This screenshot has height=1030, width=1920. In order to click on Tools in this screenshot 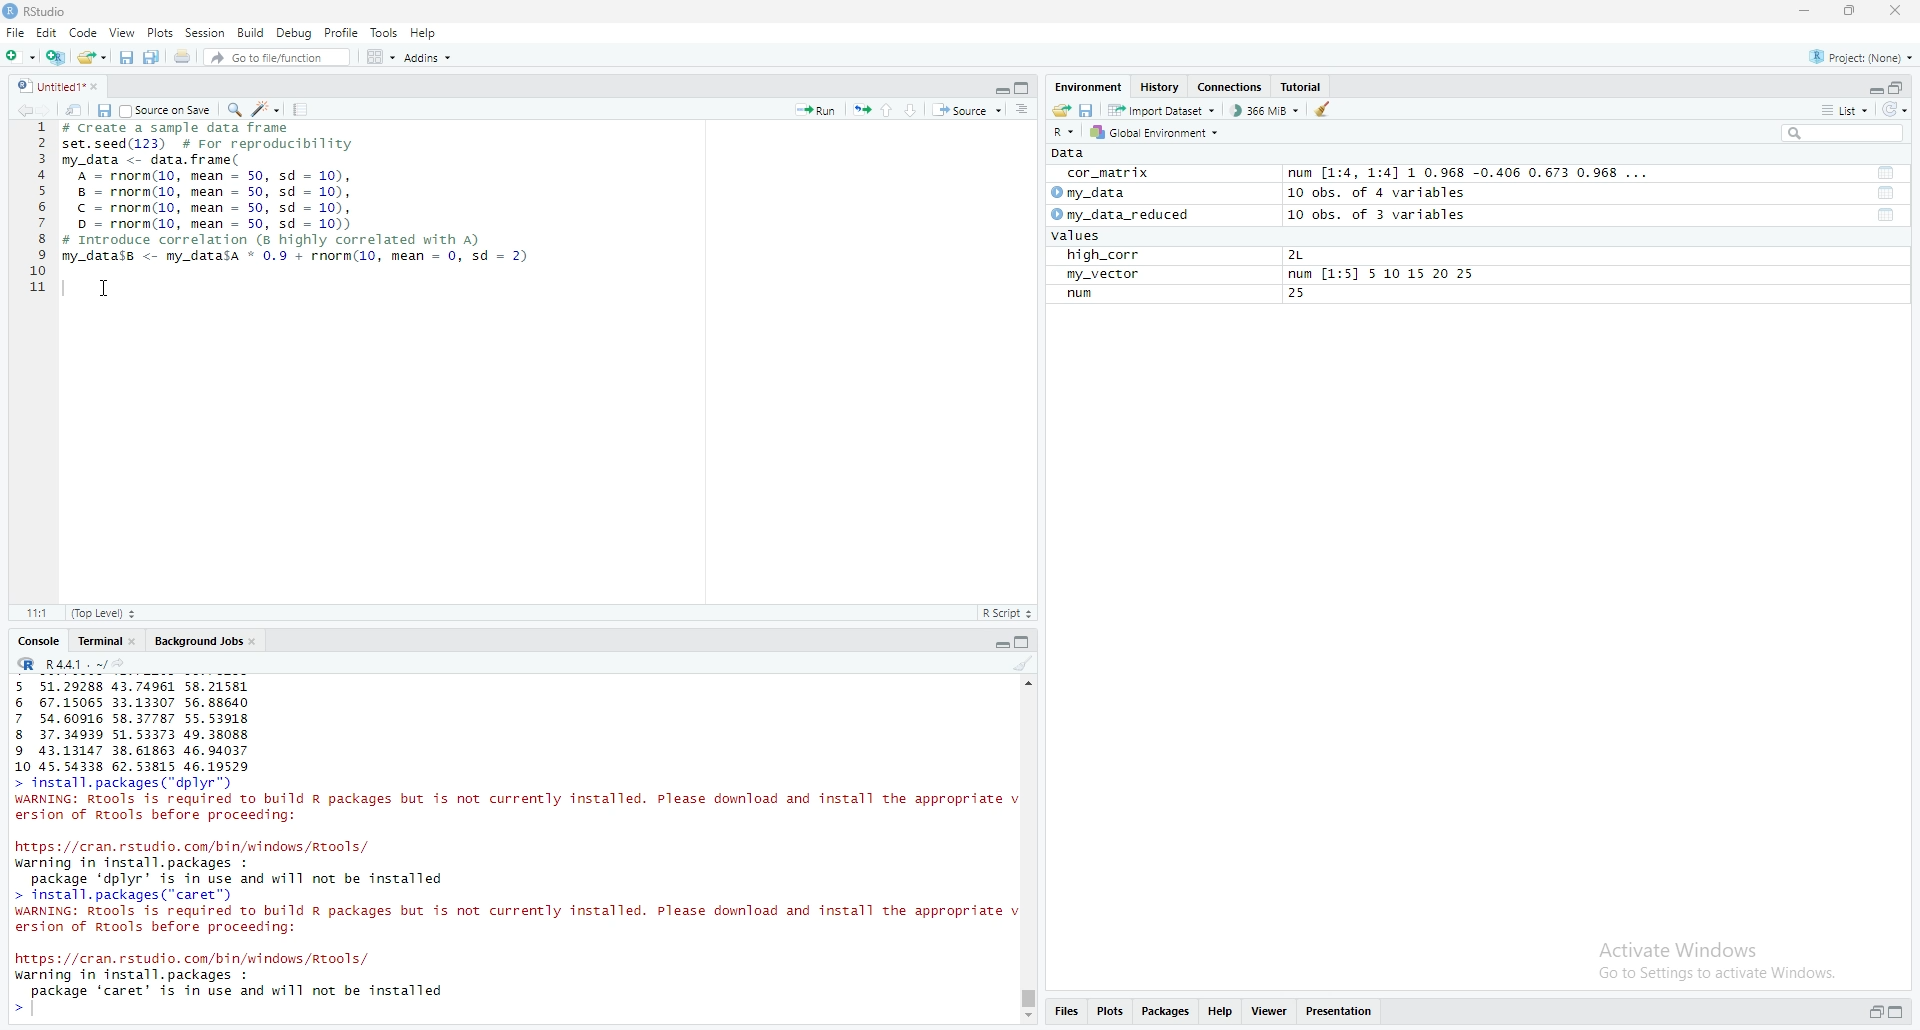, I will do `click(386, 32)`.